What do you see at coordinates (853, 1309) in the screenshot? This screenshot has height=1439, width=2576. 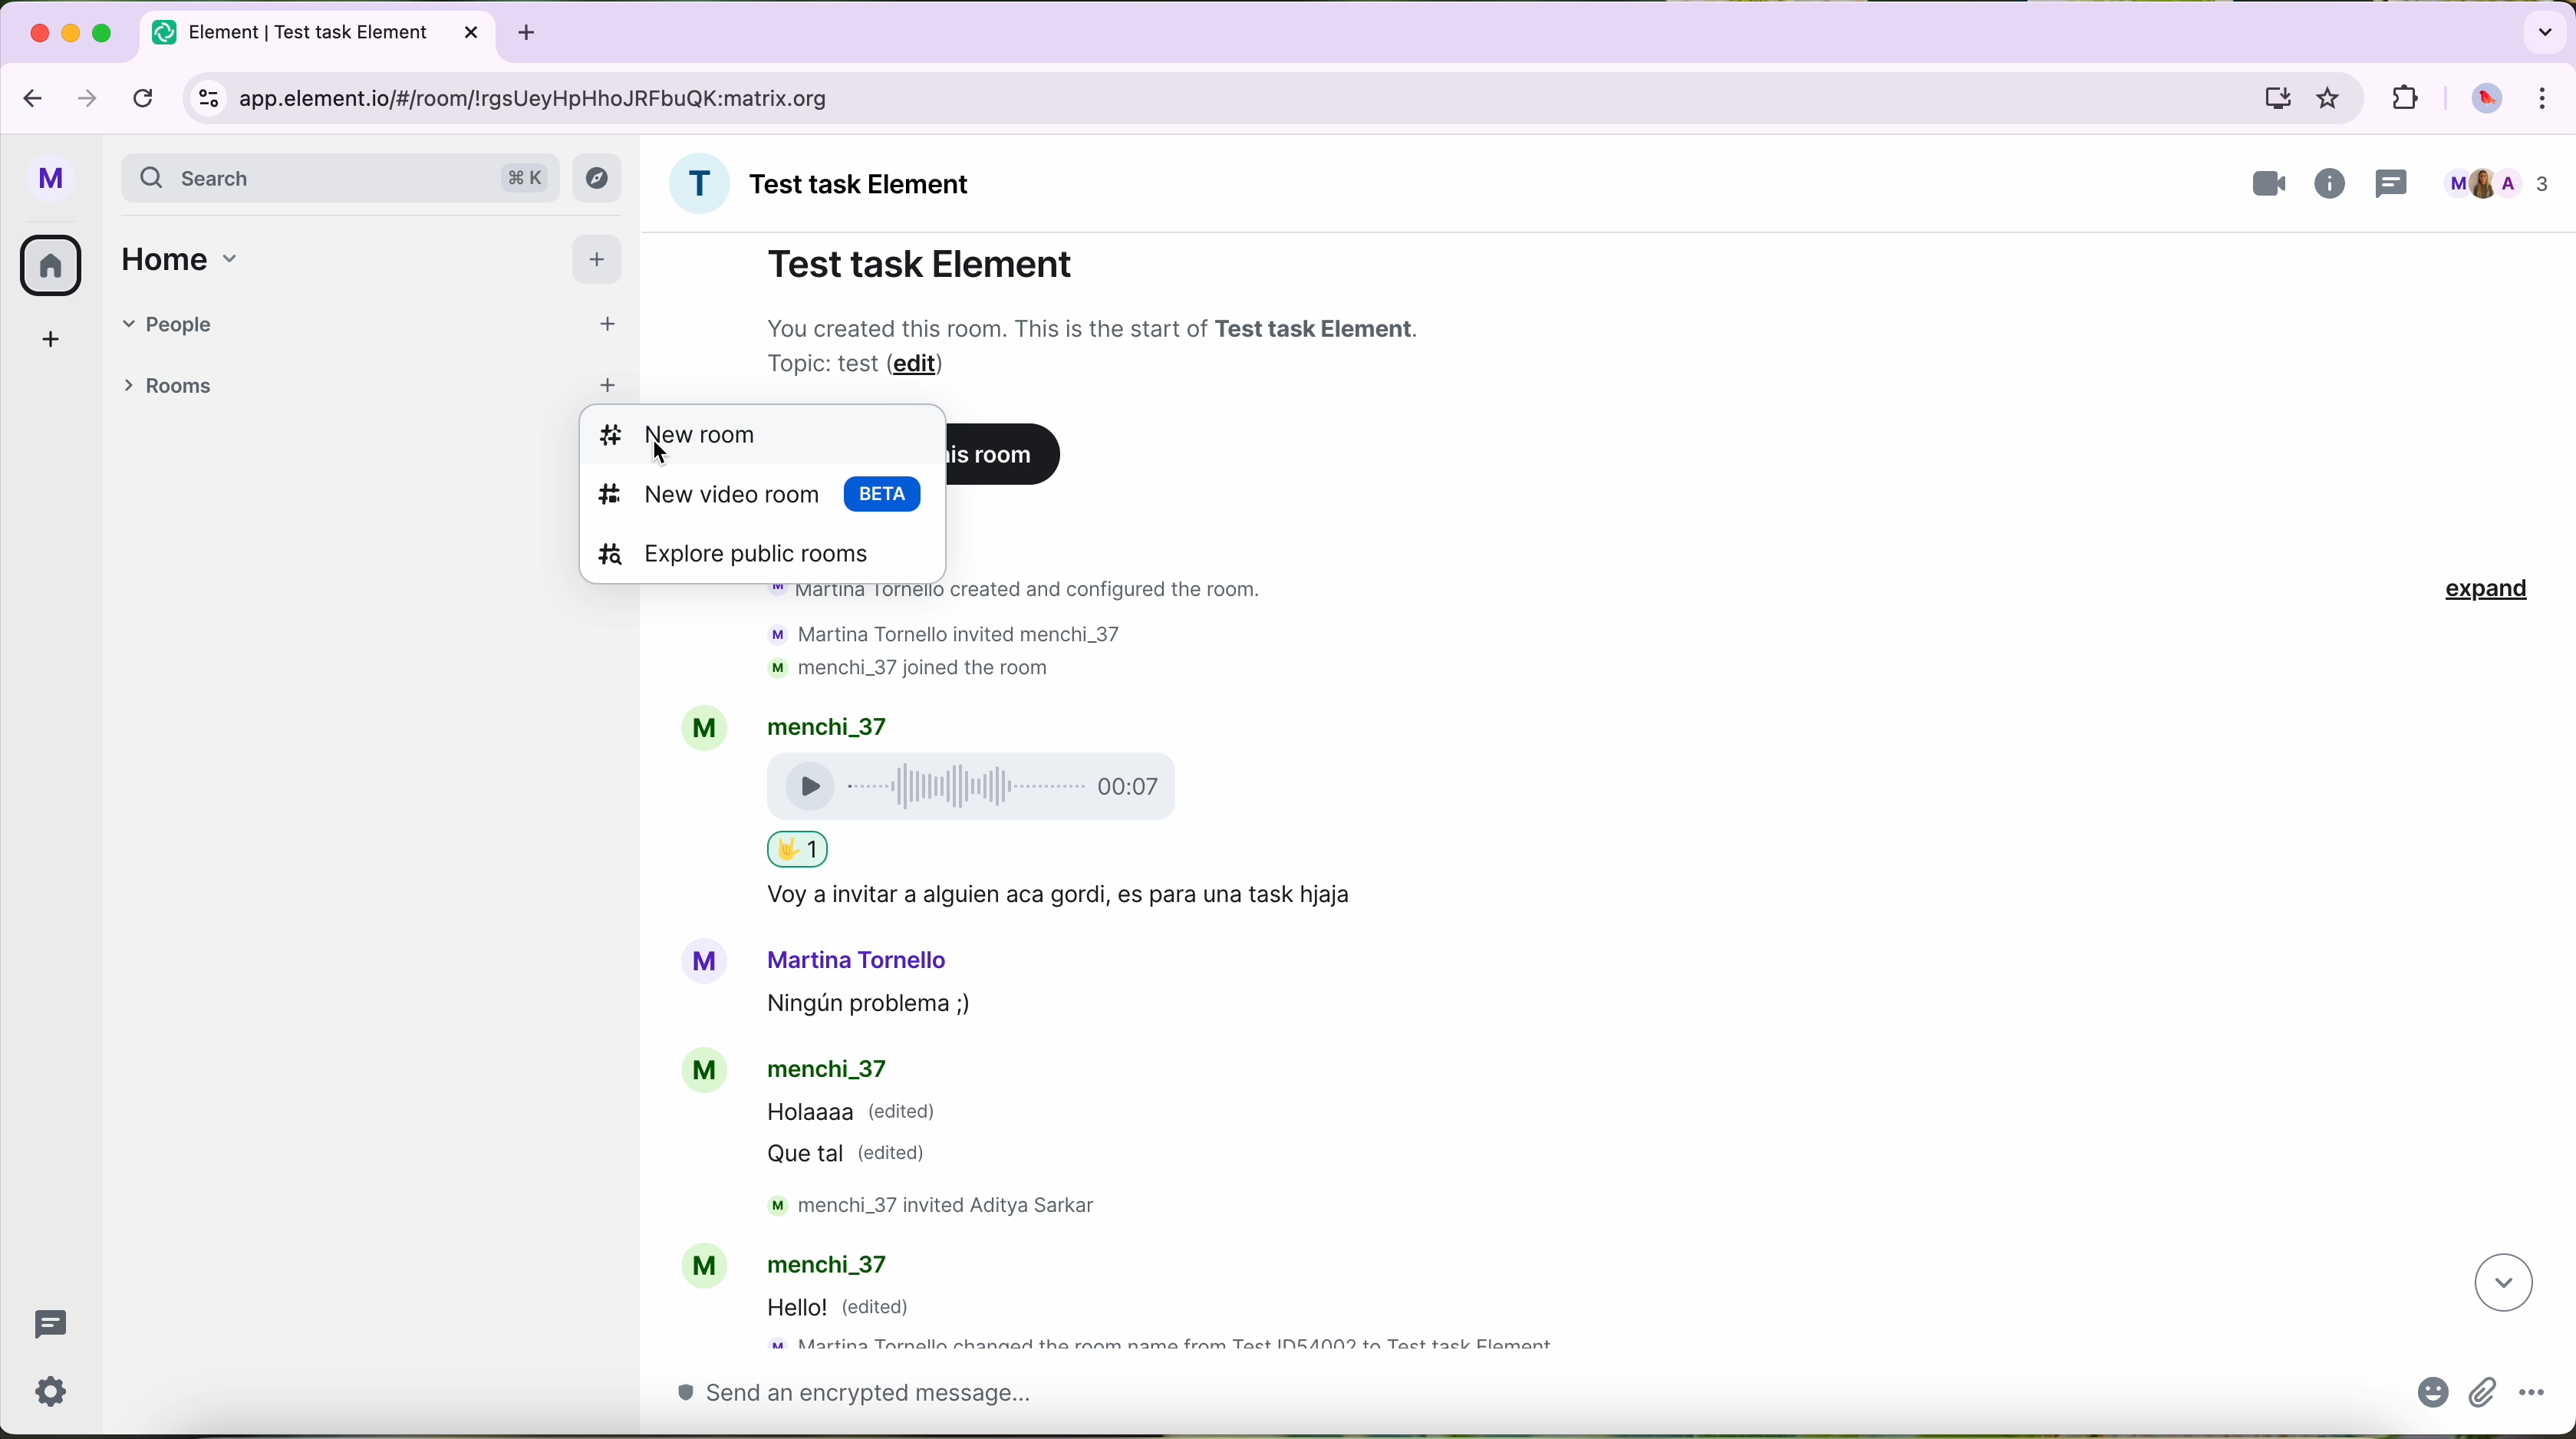 I see `message` at bounding box center [853, 1309].